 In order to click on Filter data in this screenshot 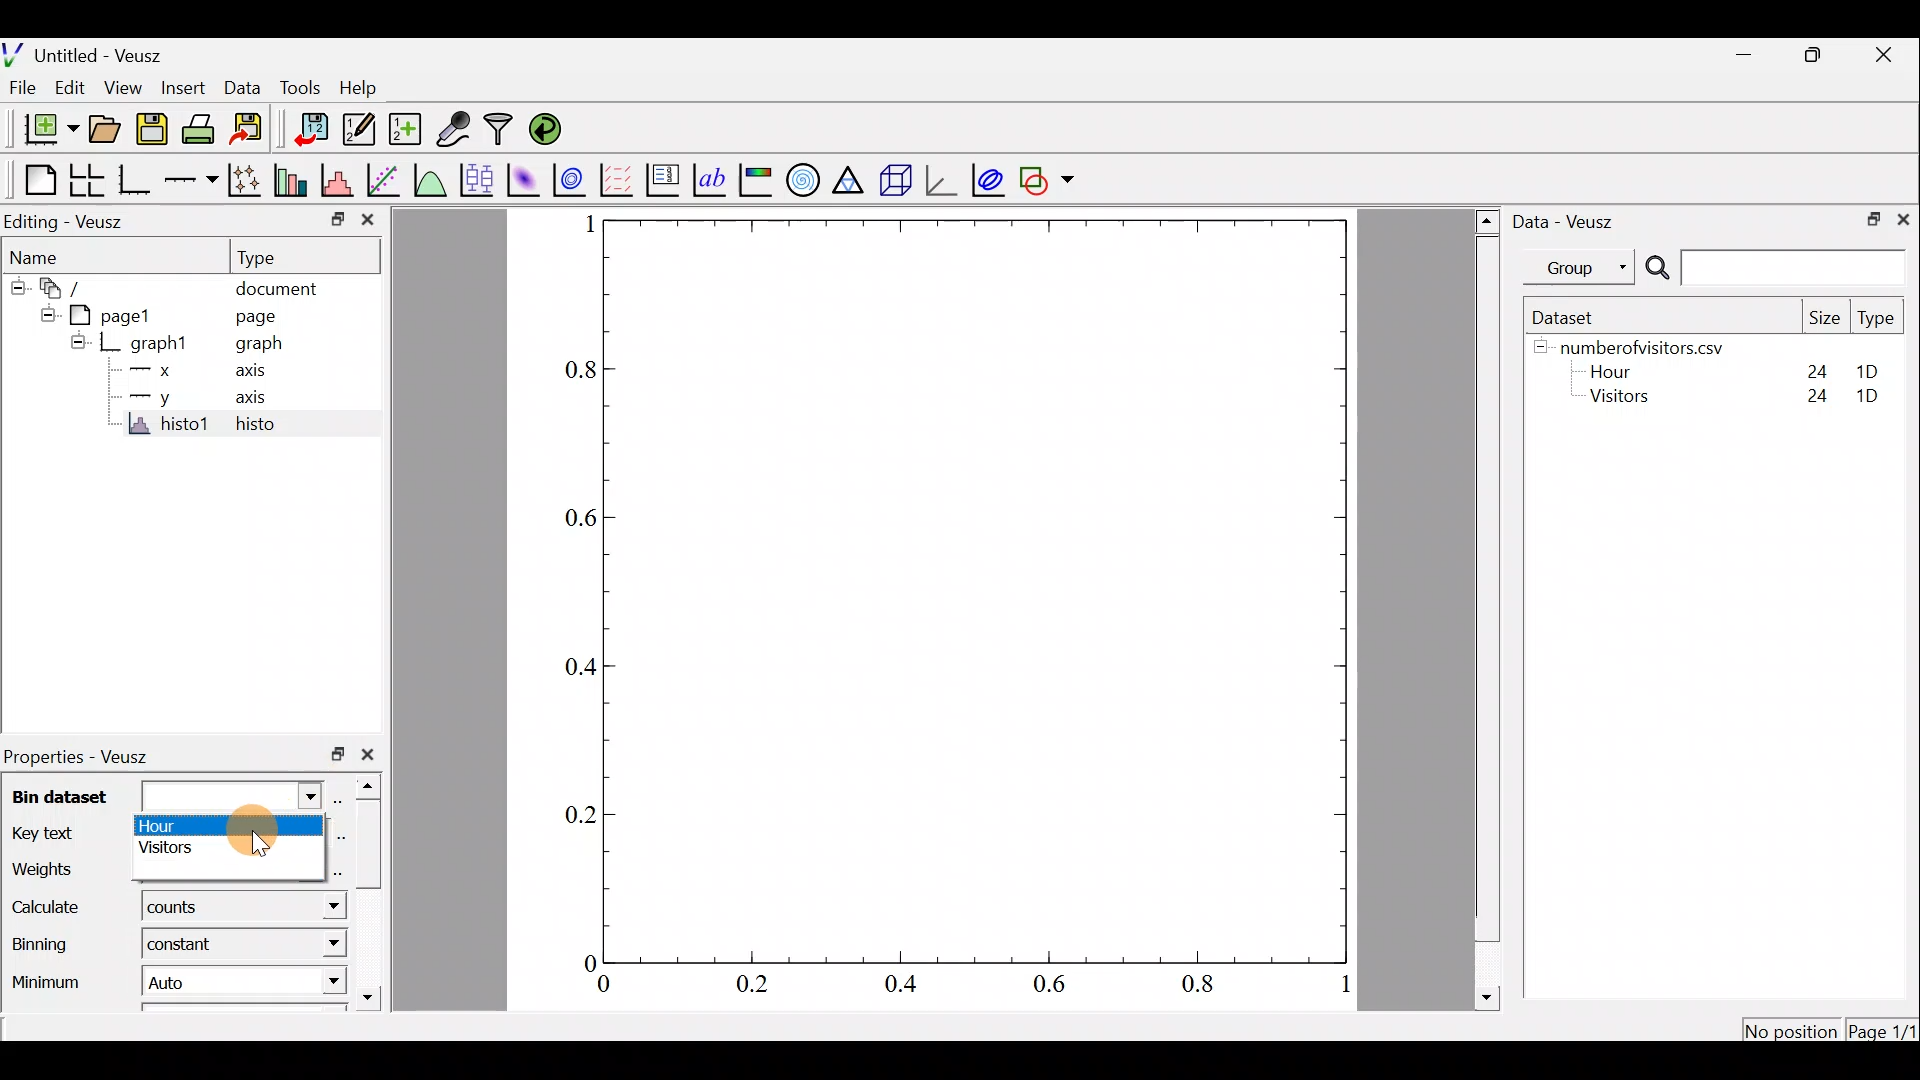, I will do `click(499, 128)`.